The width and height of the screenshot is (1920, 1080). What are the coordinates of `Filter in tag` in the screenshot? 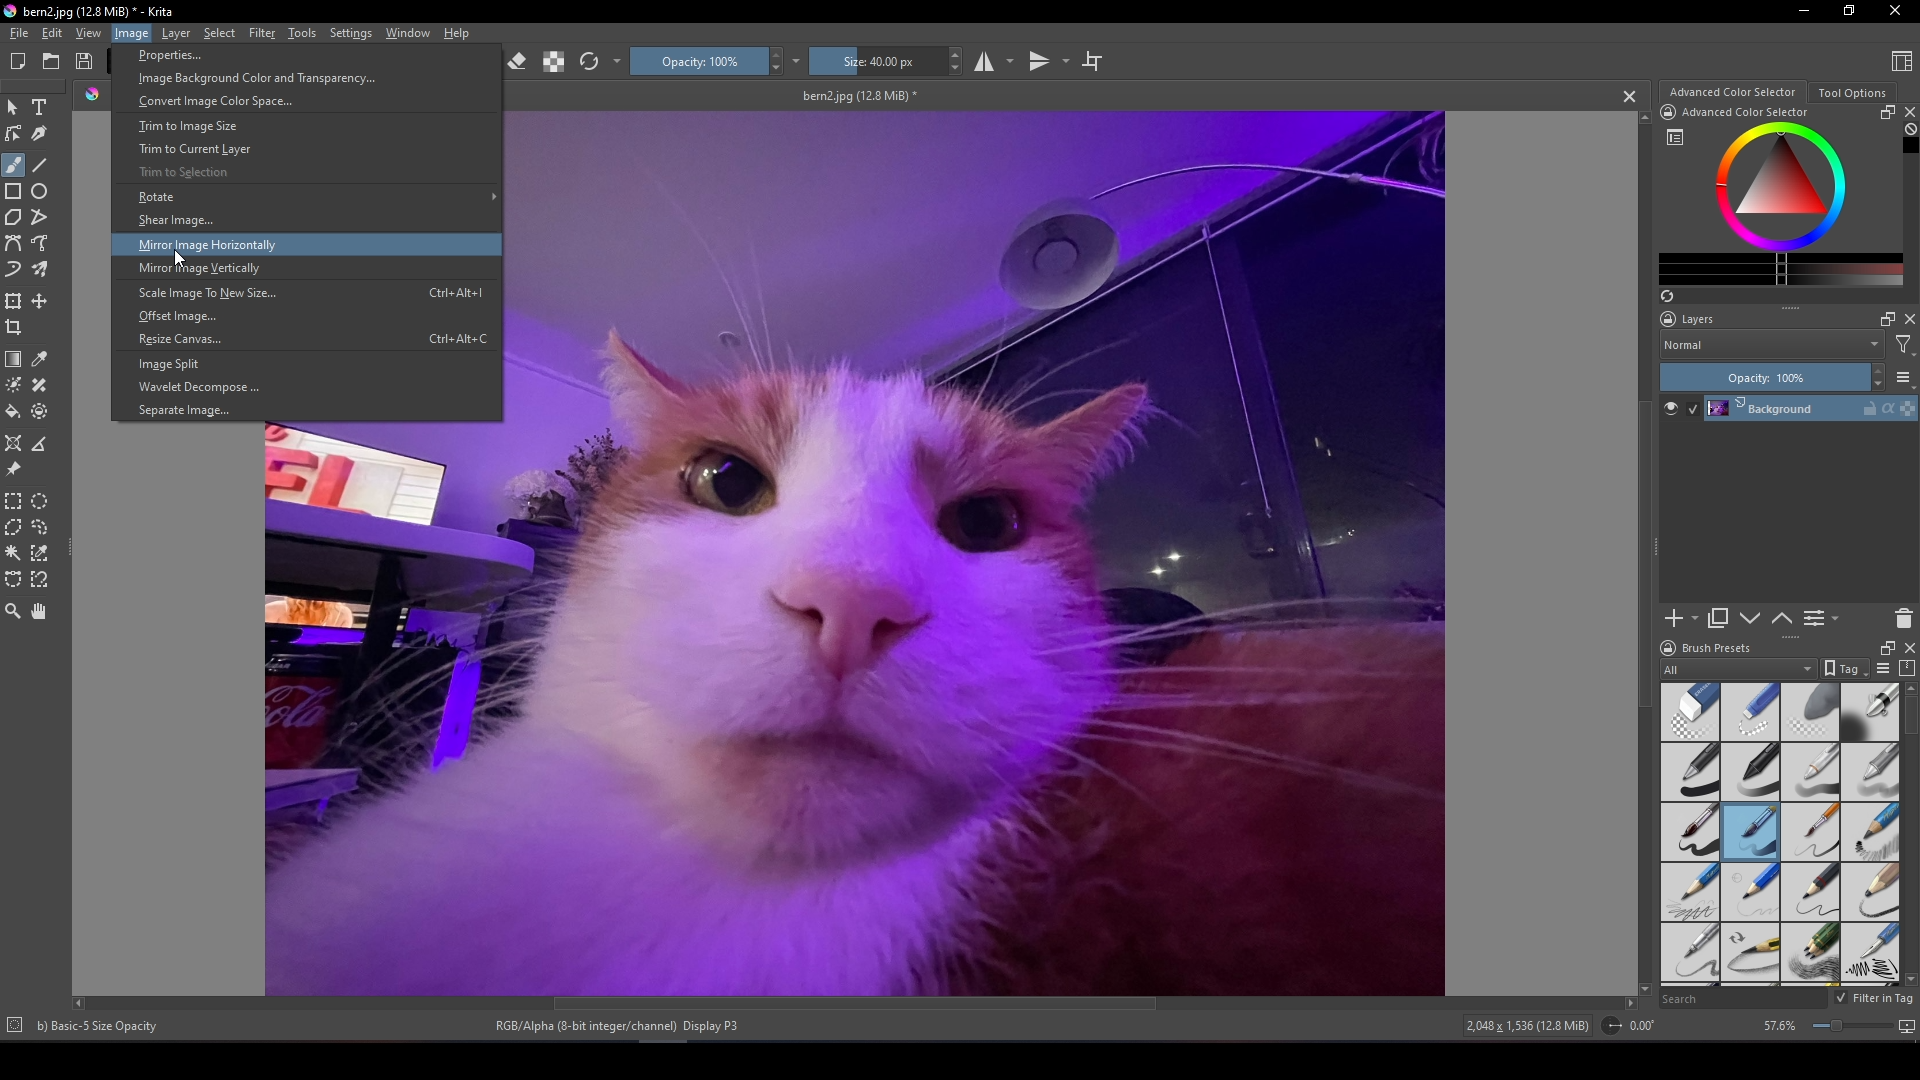 It's located at (1875, 999).